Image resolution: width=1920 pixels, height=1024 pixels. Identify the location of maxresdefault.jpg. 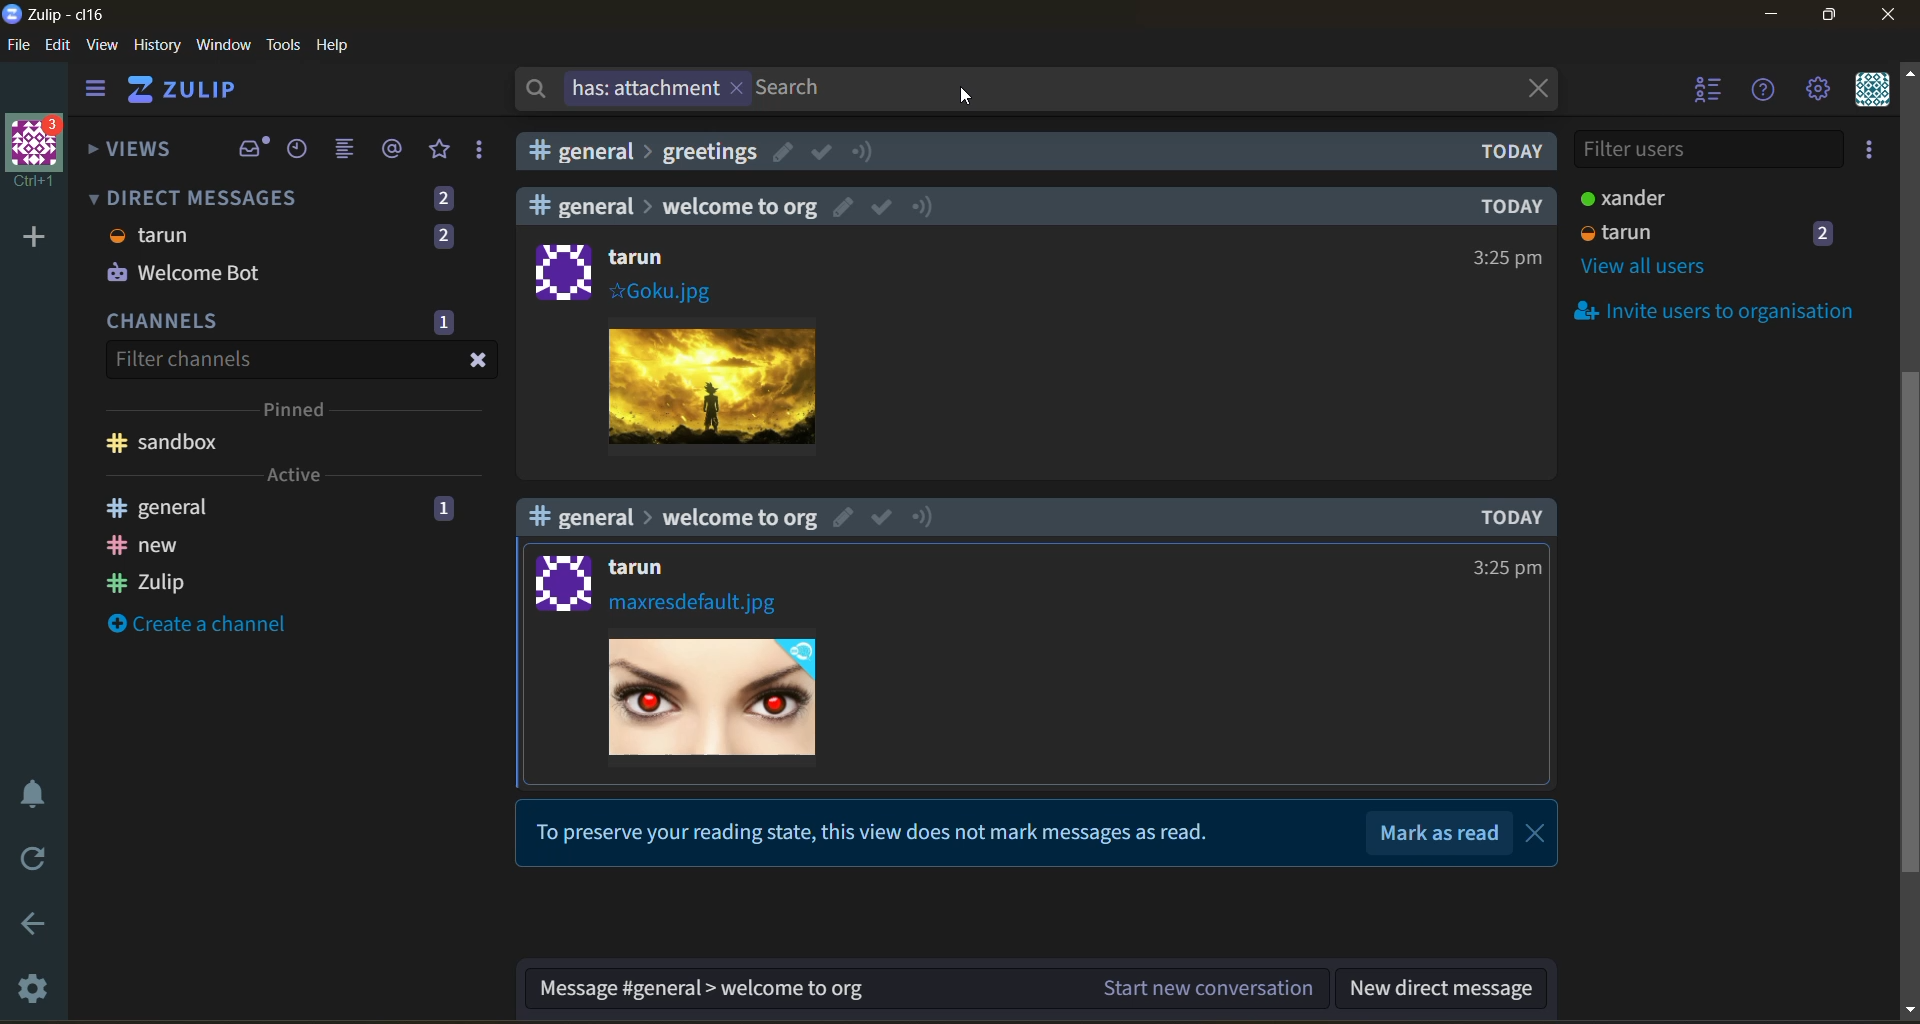
(695, 605).